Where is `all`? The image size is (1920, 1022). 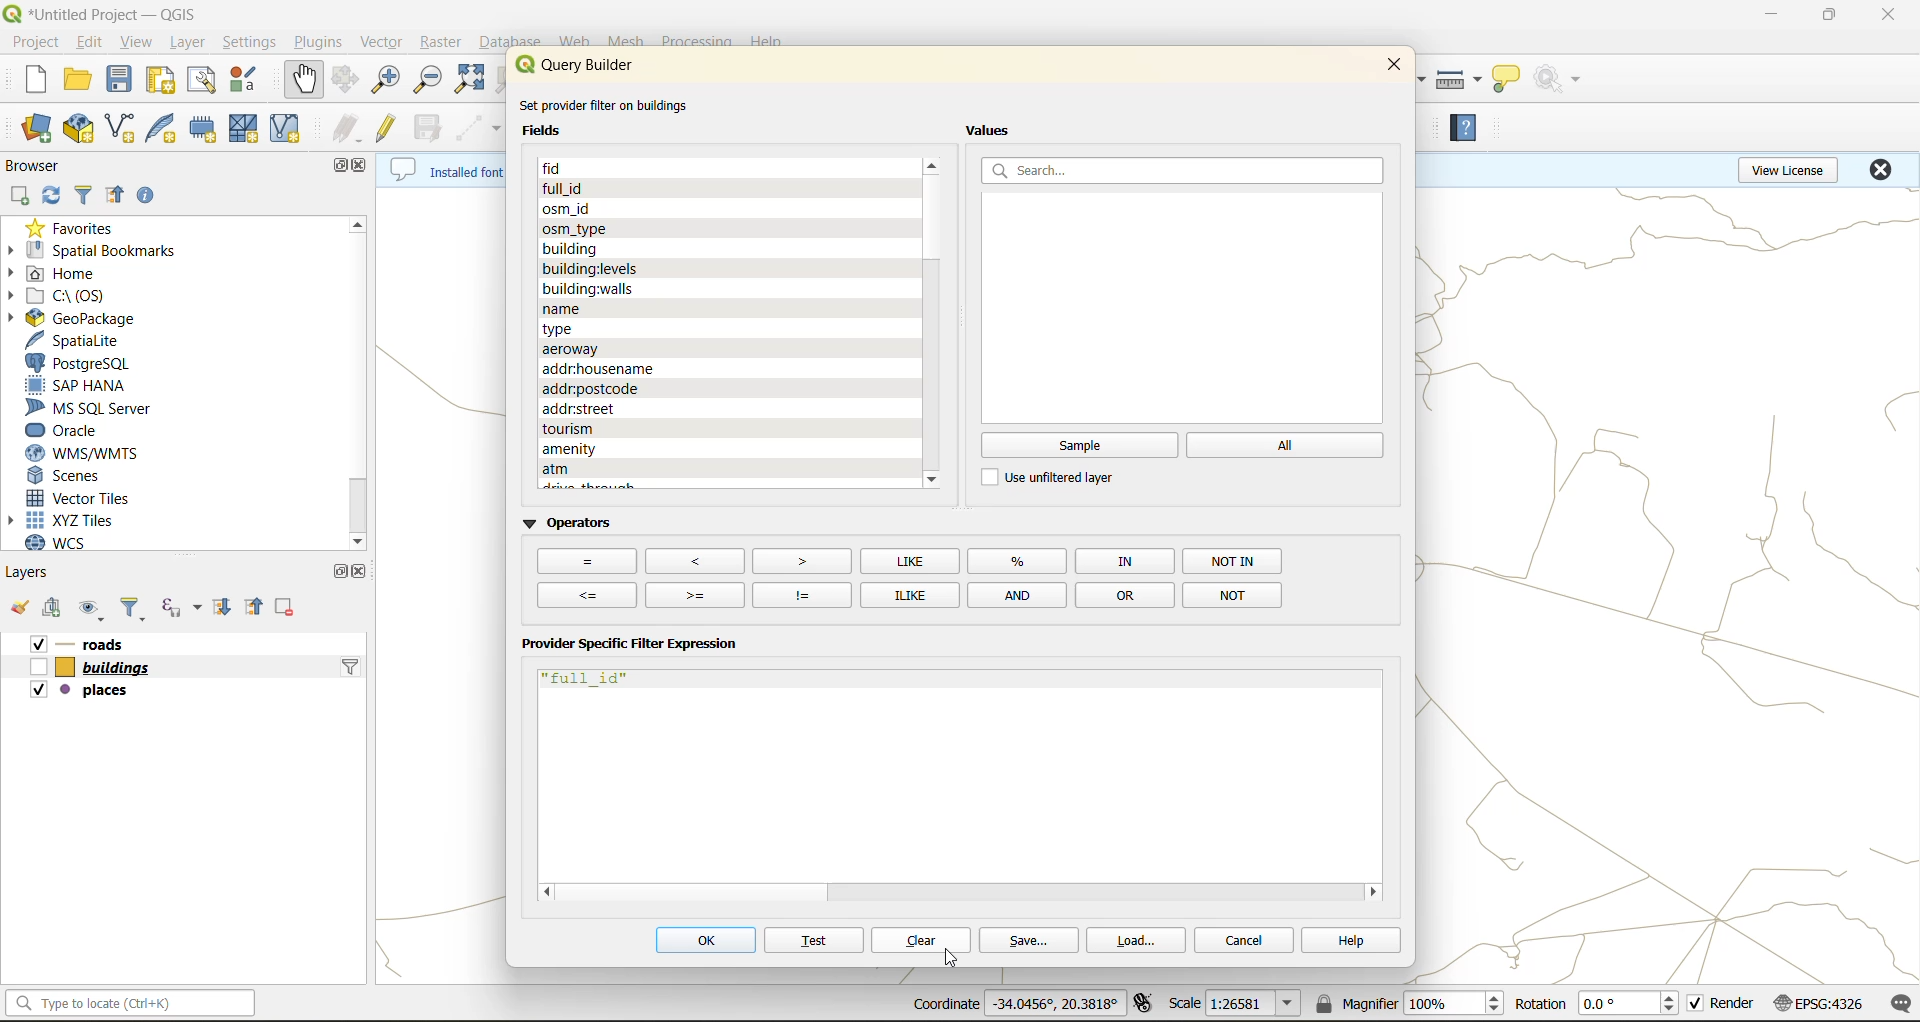
all is located at coordinates (1287, 445).